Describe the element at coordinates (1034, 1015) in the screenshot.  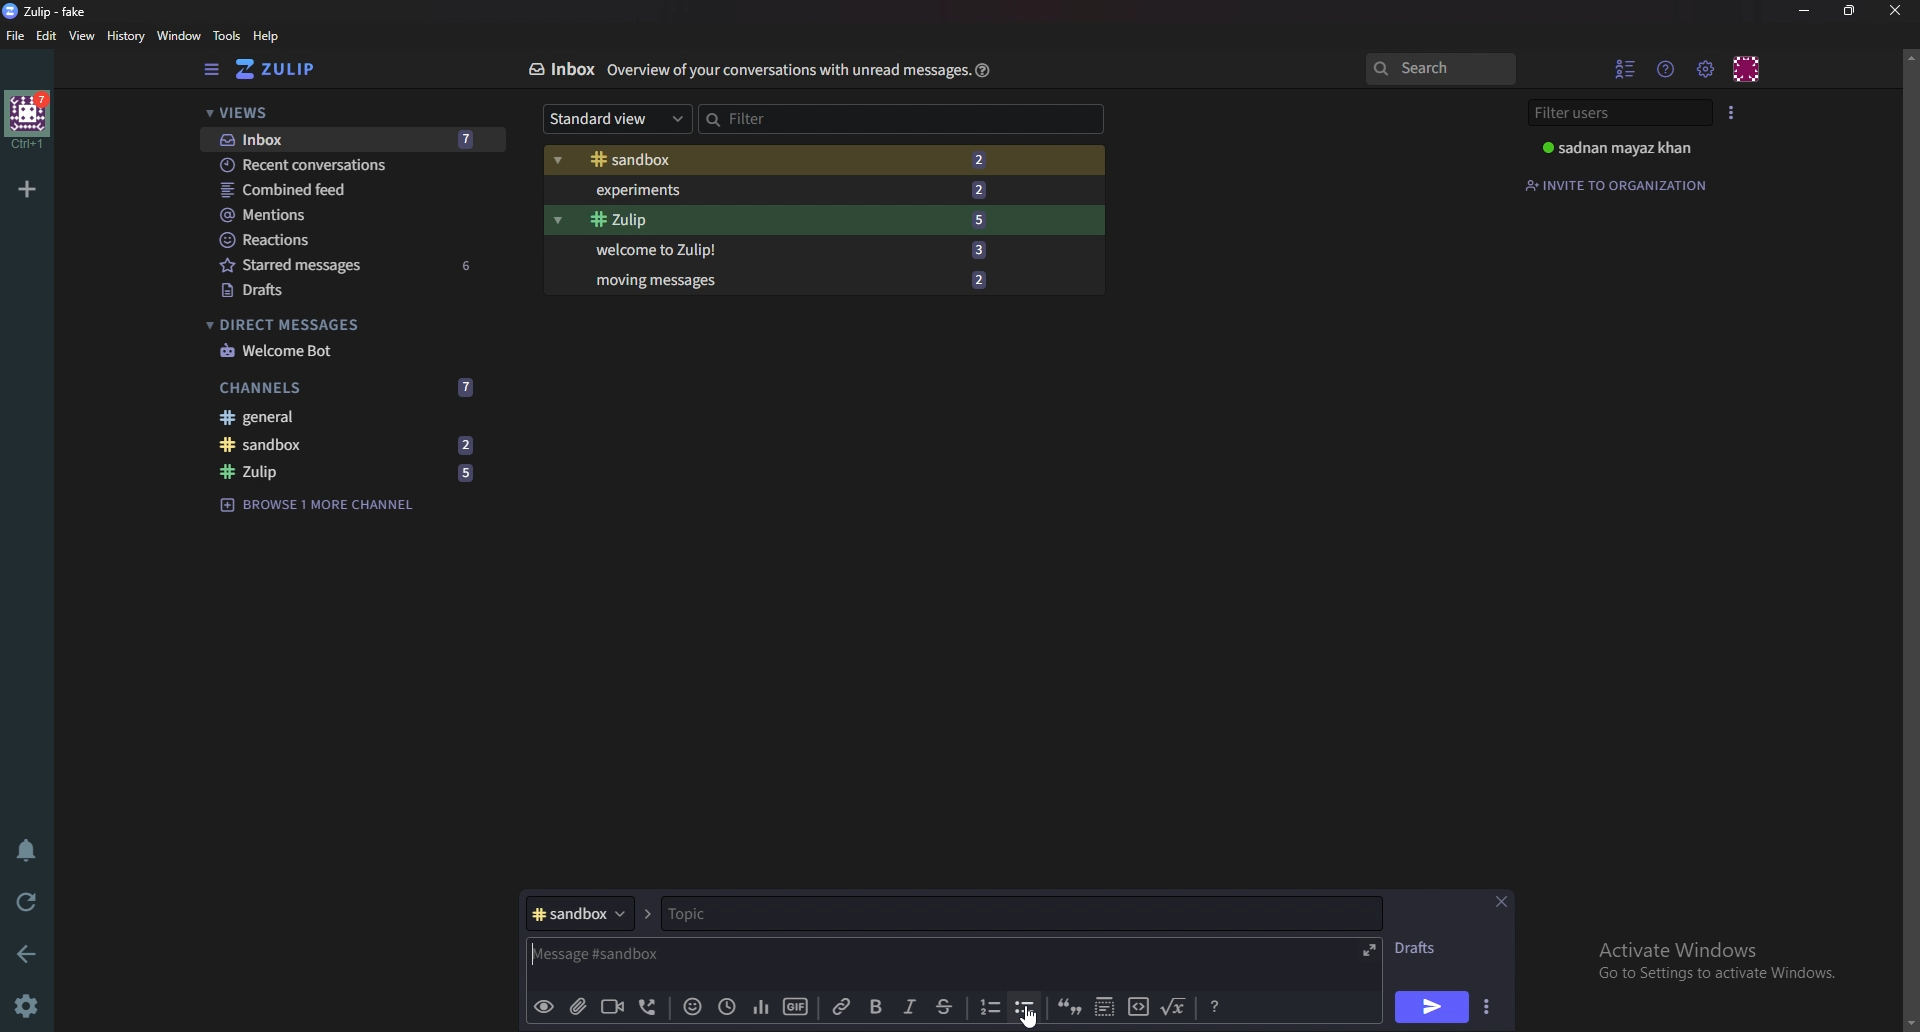
I see `Cursor` at that location.